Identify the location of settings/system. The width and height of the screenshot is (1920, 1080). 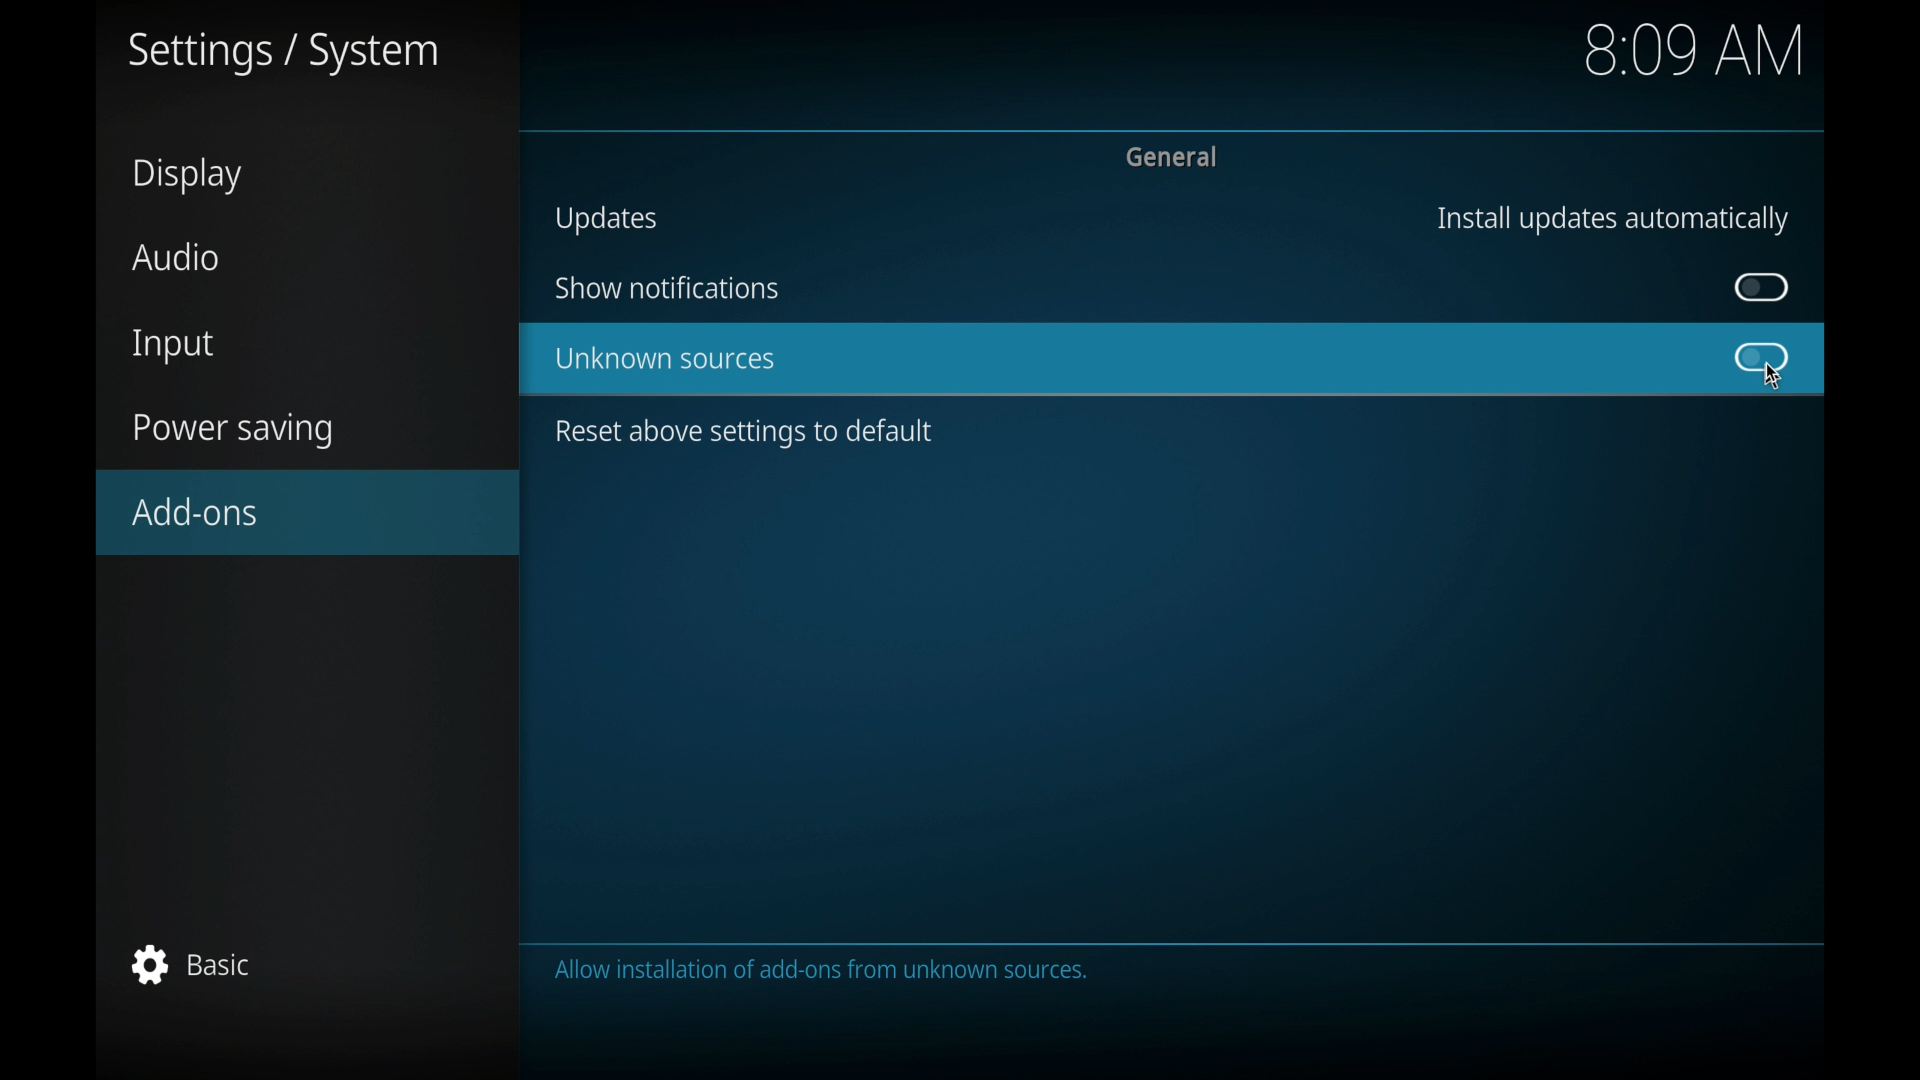
(283, 54).